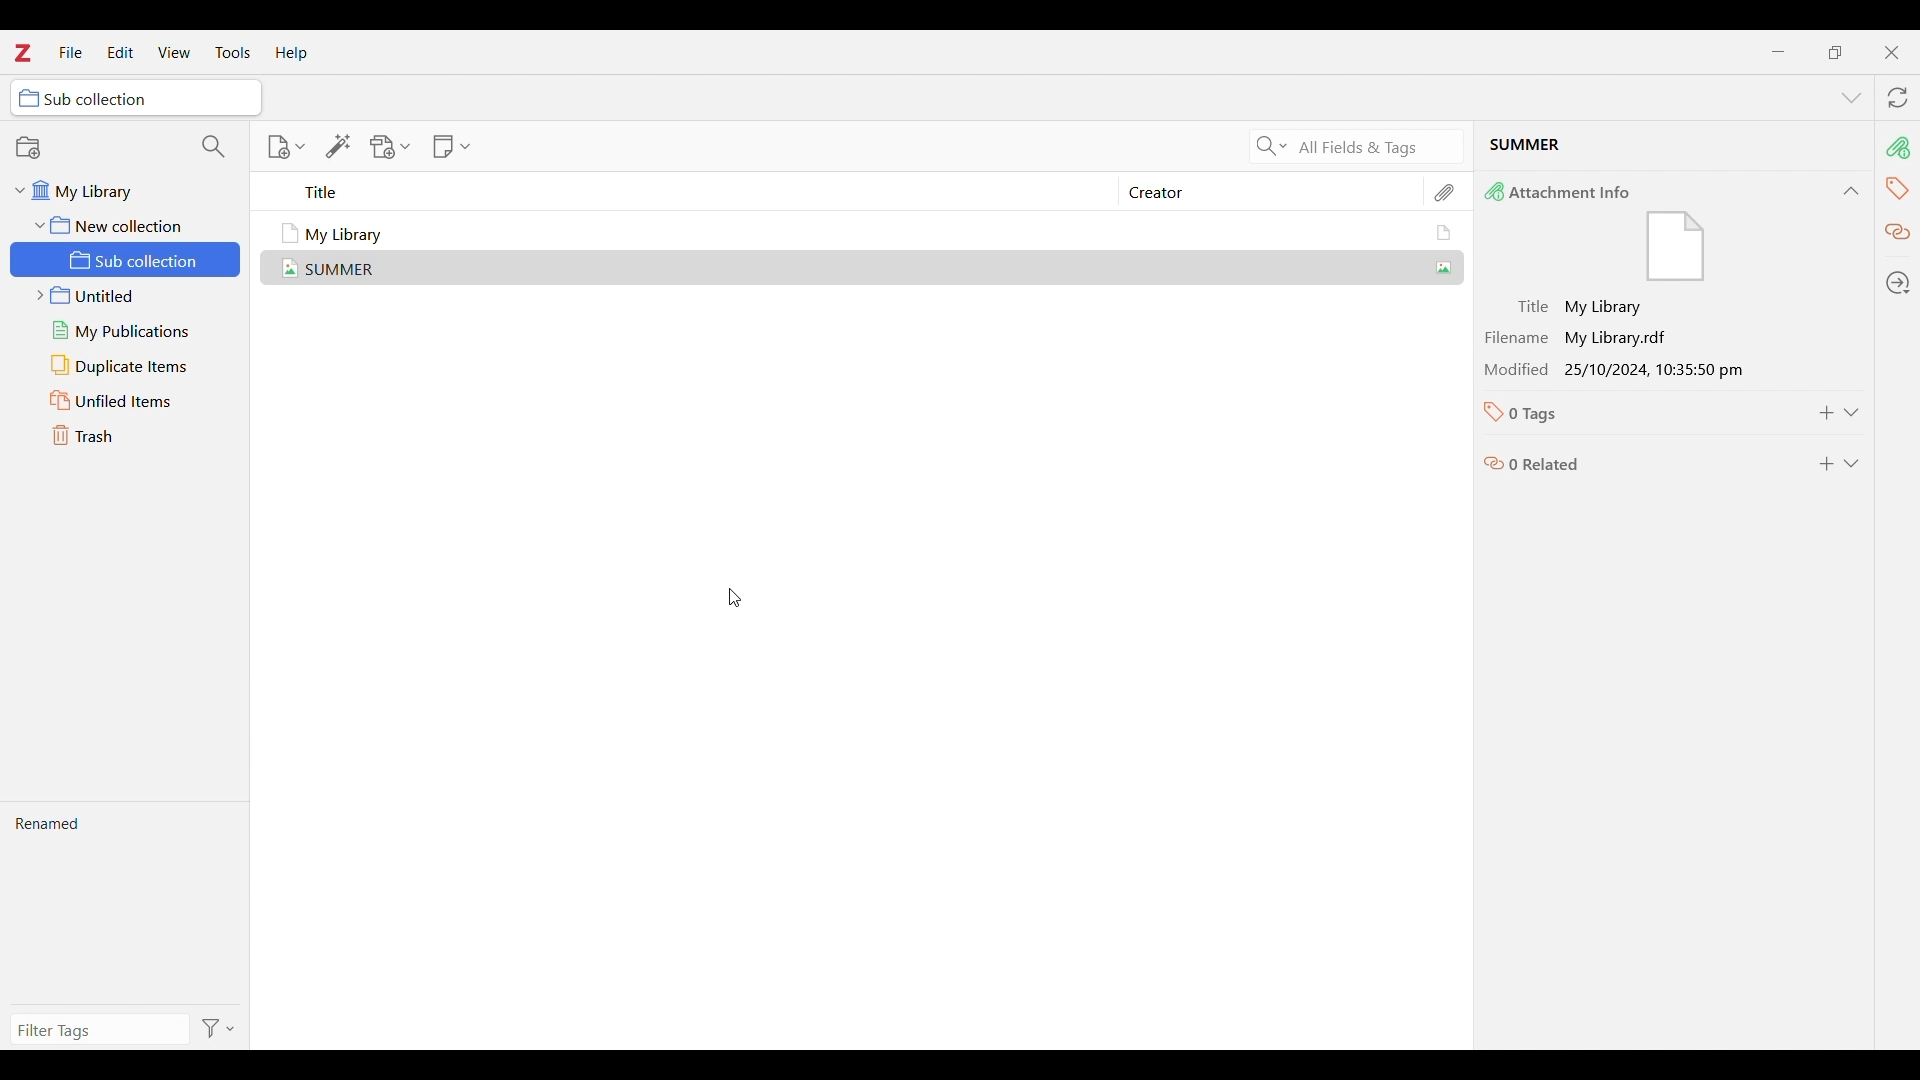  What do you see at coordinates (1897, 233) in the screenshot?
I see `Related` at bounding box center [1897, 233].